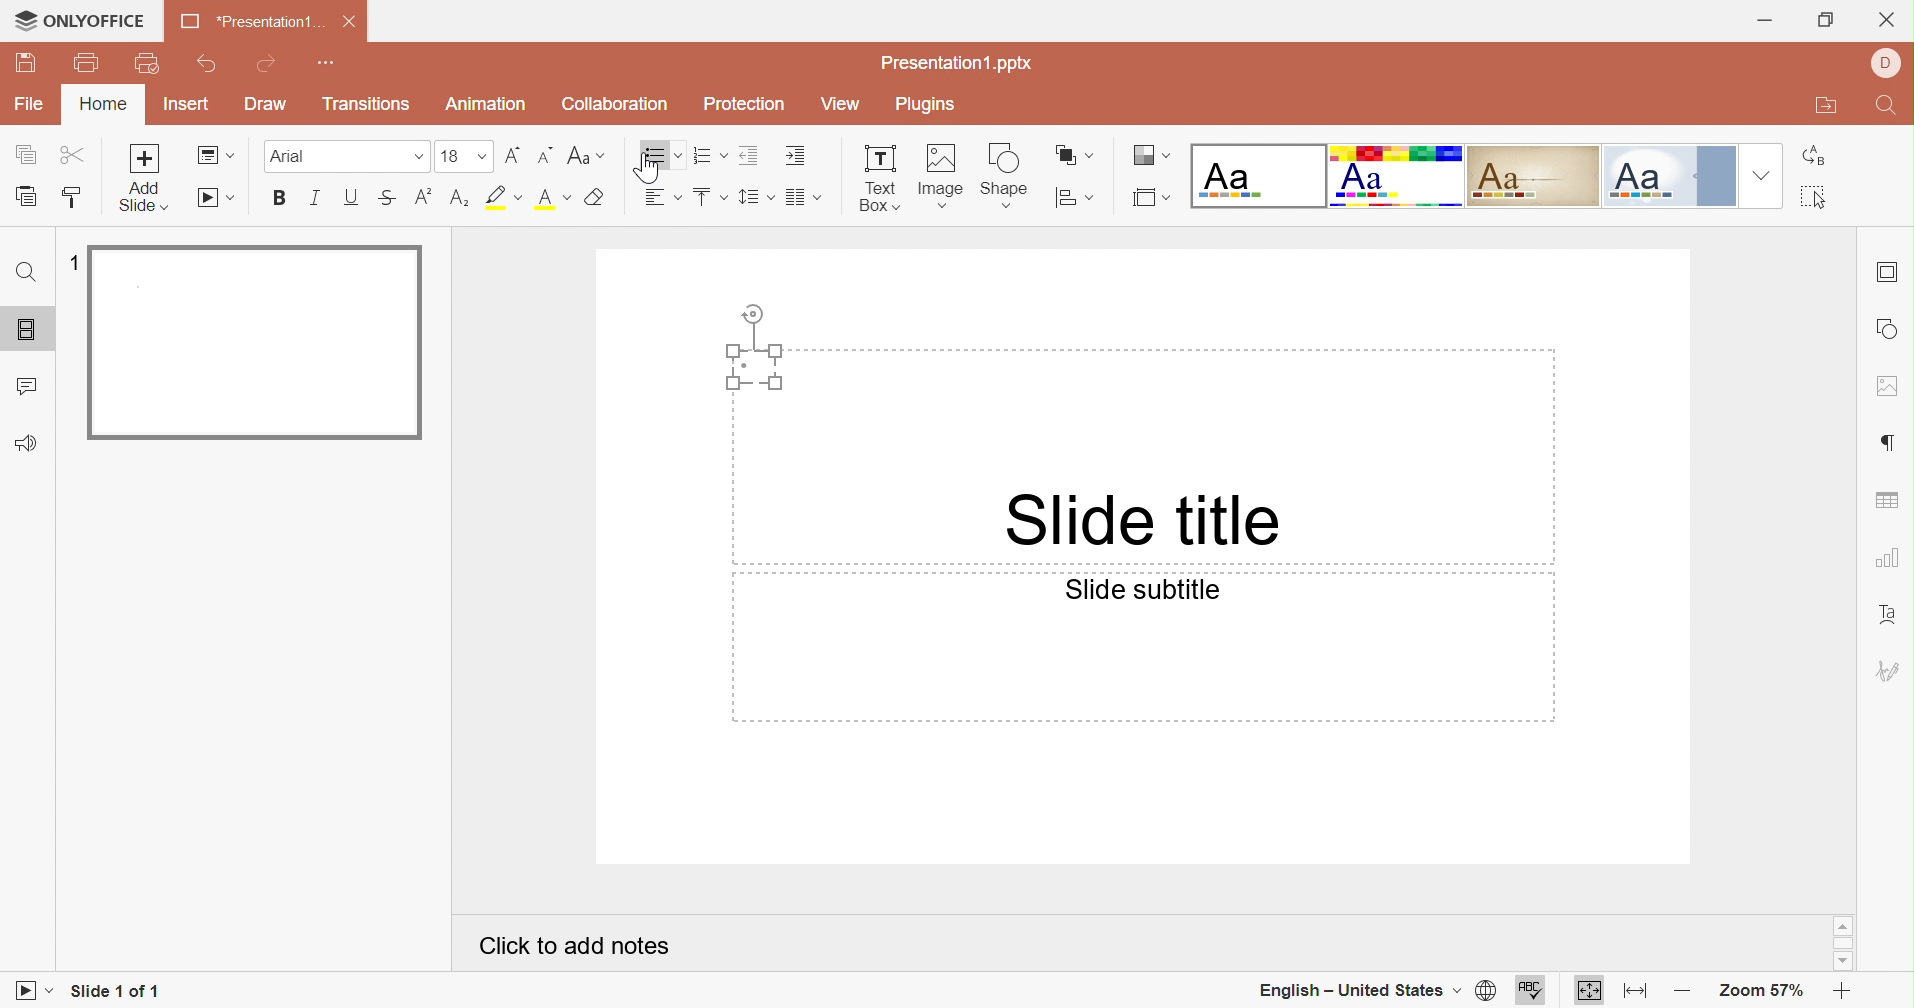  Describe the element at coordinates (1848, 962) in the screenshot. I see `Scroll Down` at that location.